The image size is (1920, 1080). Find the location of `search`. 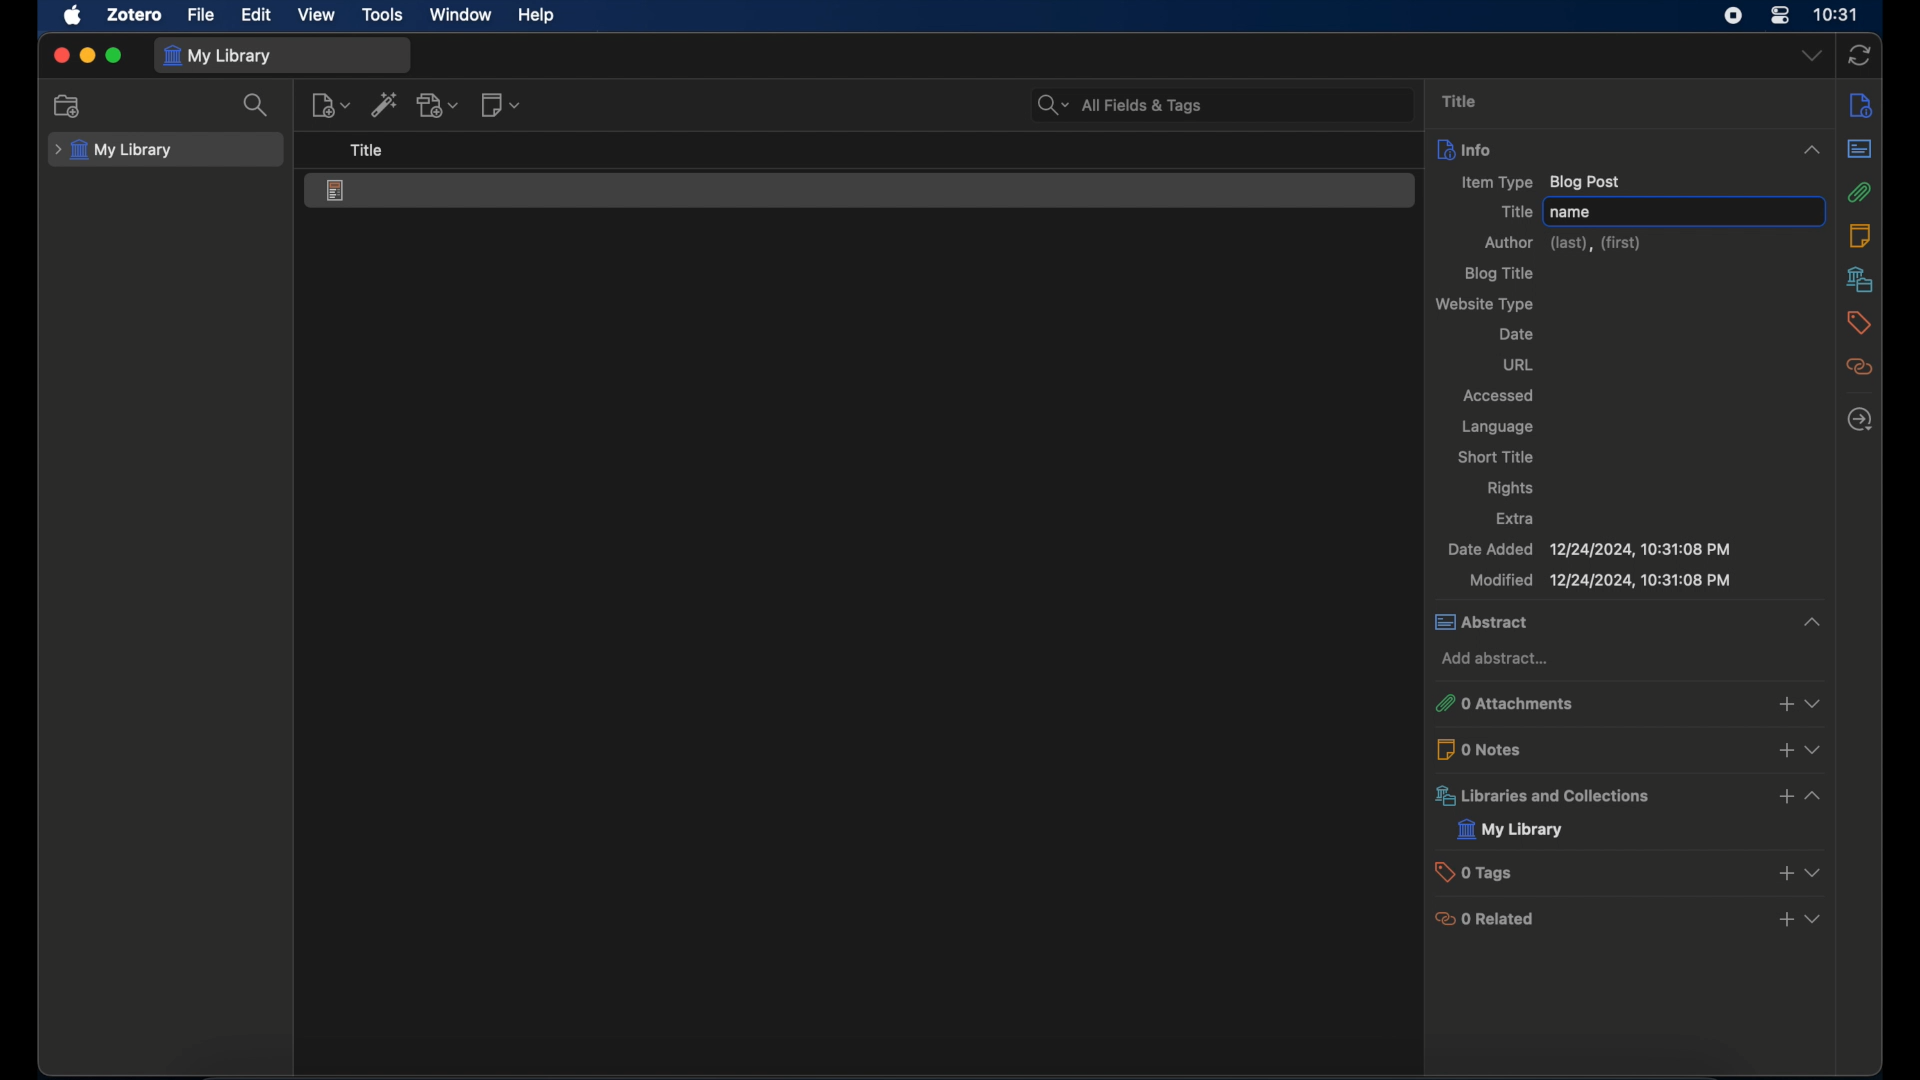

search is located at coordinates (256, 105).